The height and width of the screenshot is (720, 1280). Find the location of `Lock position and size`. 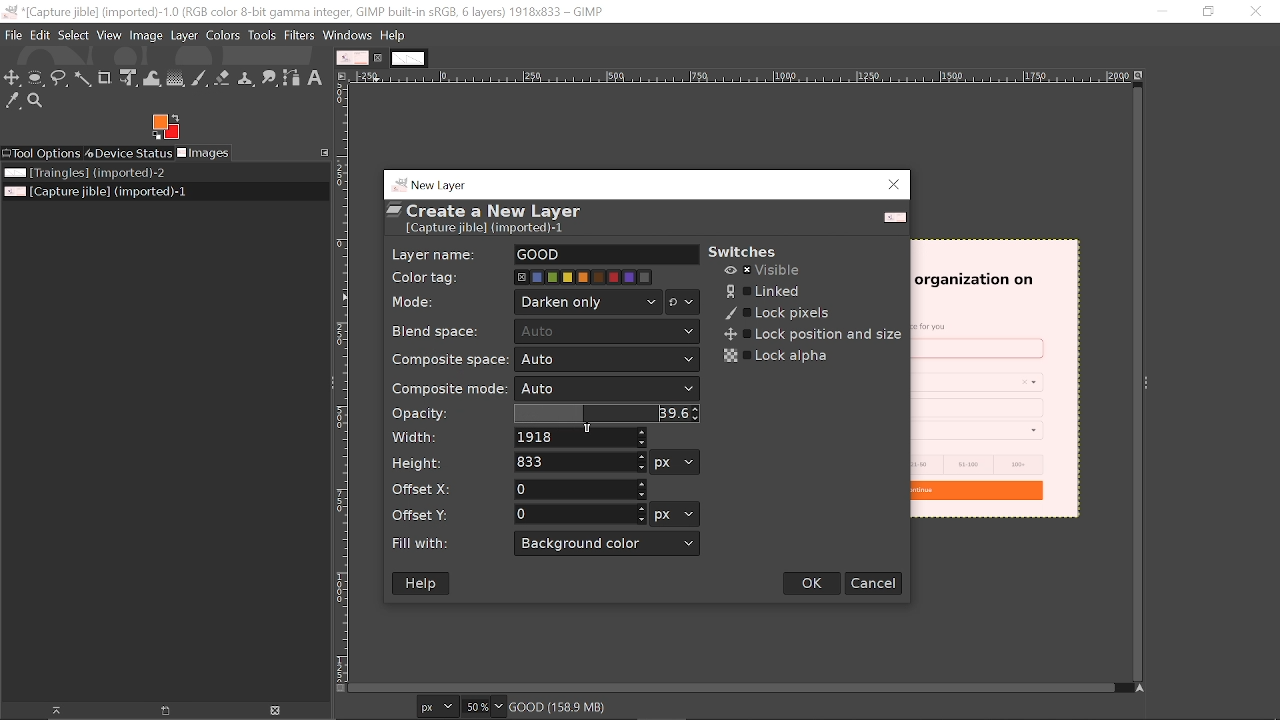

Lock position and size is located at coordinates (809, 335).